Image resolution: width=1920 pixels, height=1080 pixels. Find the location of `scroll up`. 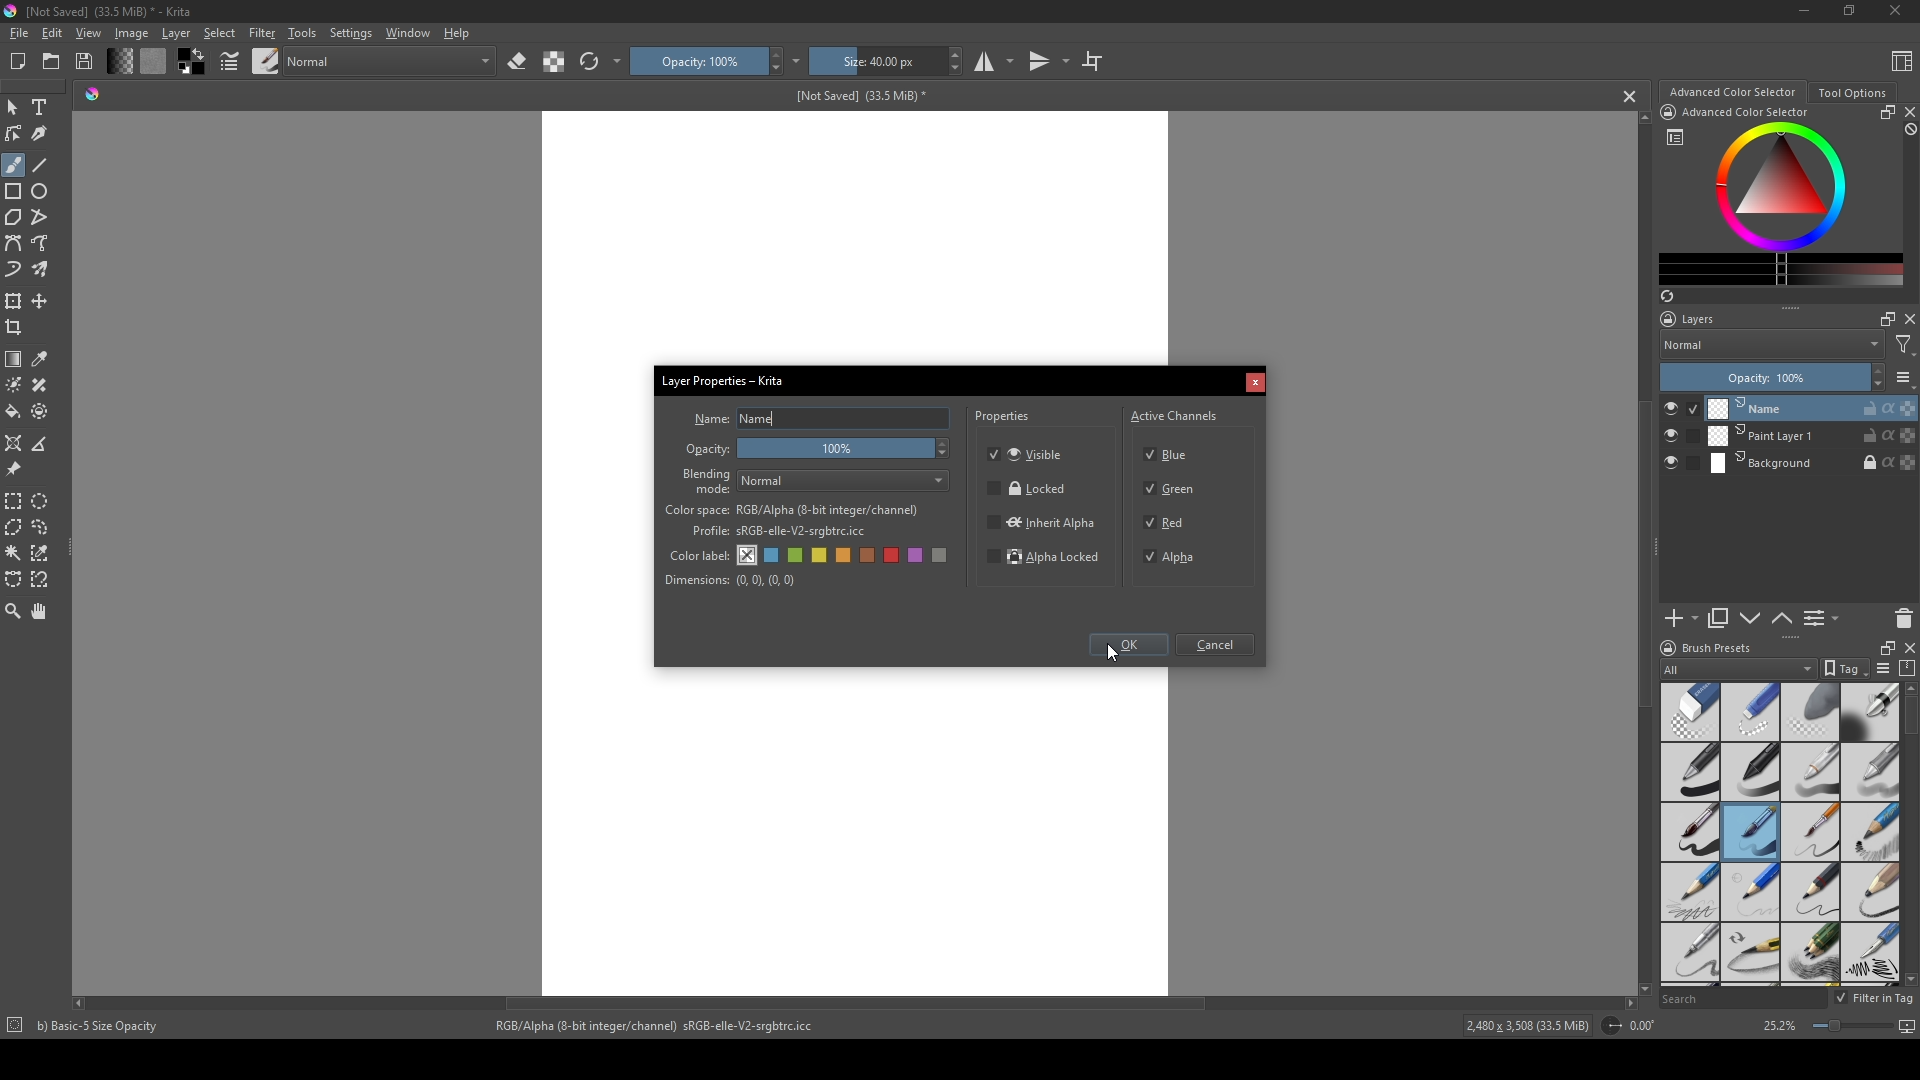

scroll up is located at coordinates (1640, 117).